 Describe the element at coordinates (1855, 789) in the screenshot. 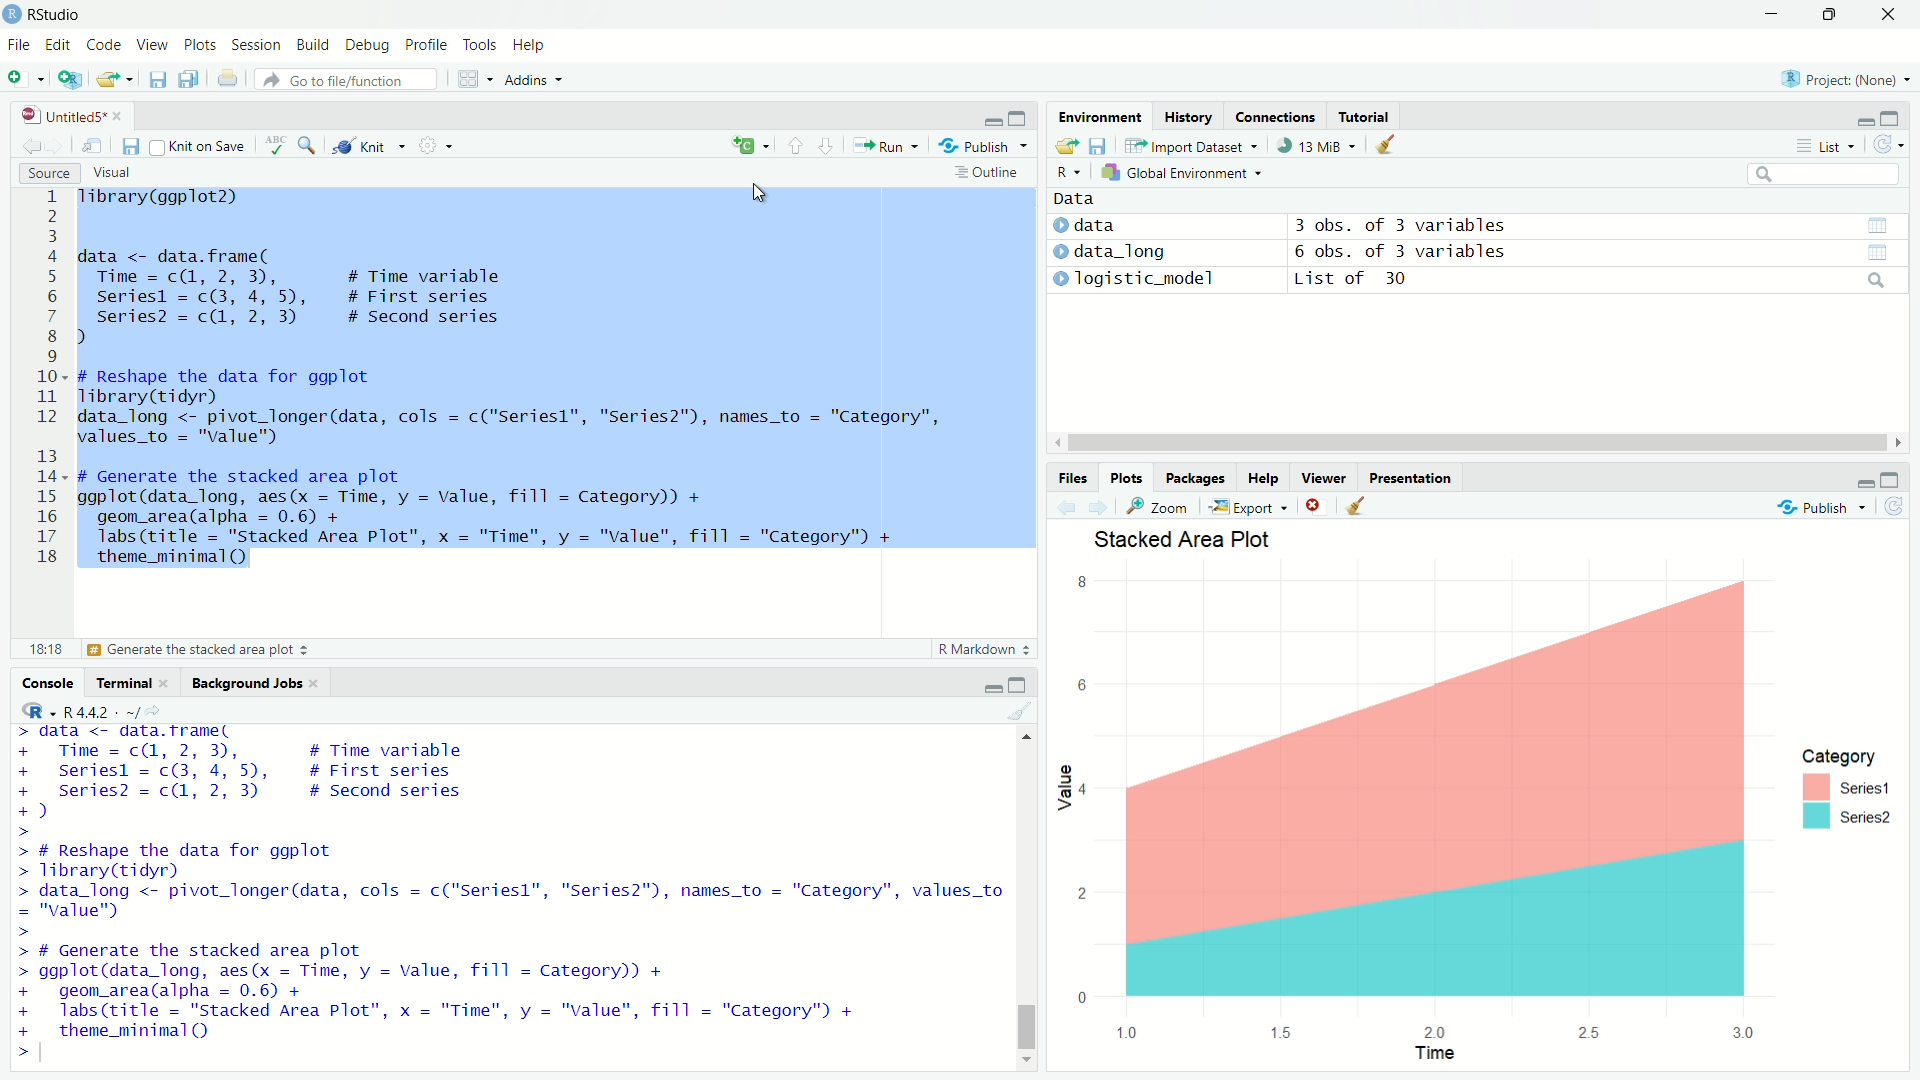

I see `Category
[1 series
I series` at that location.